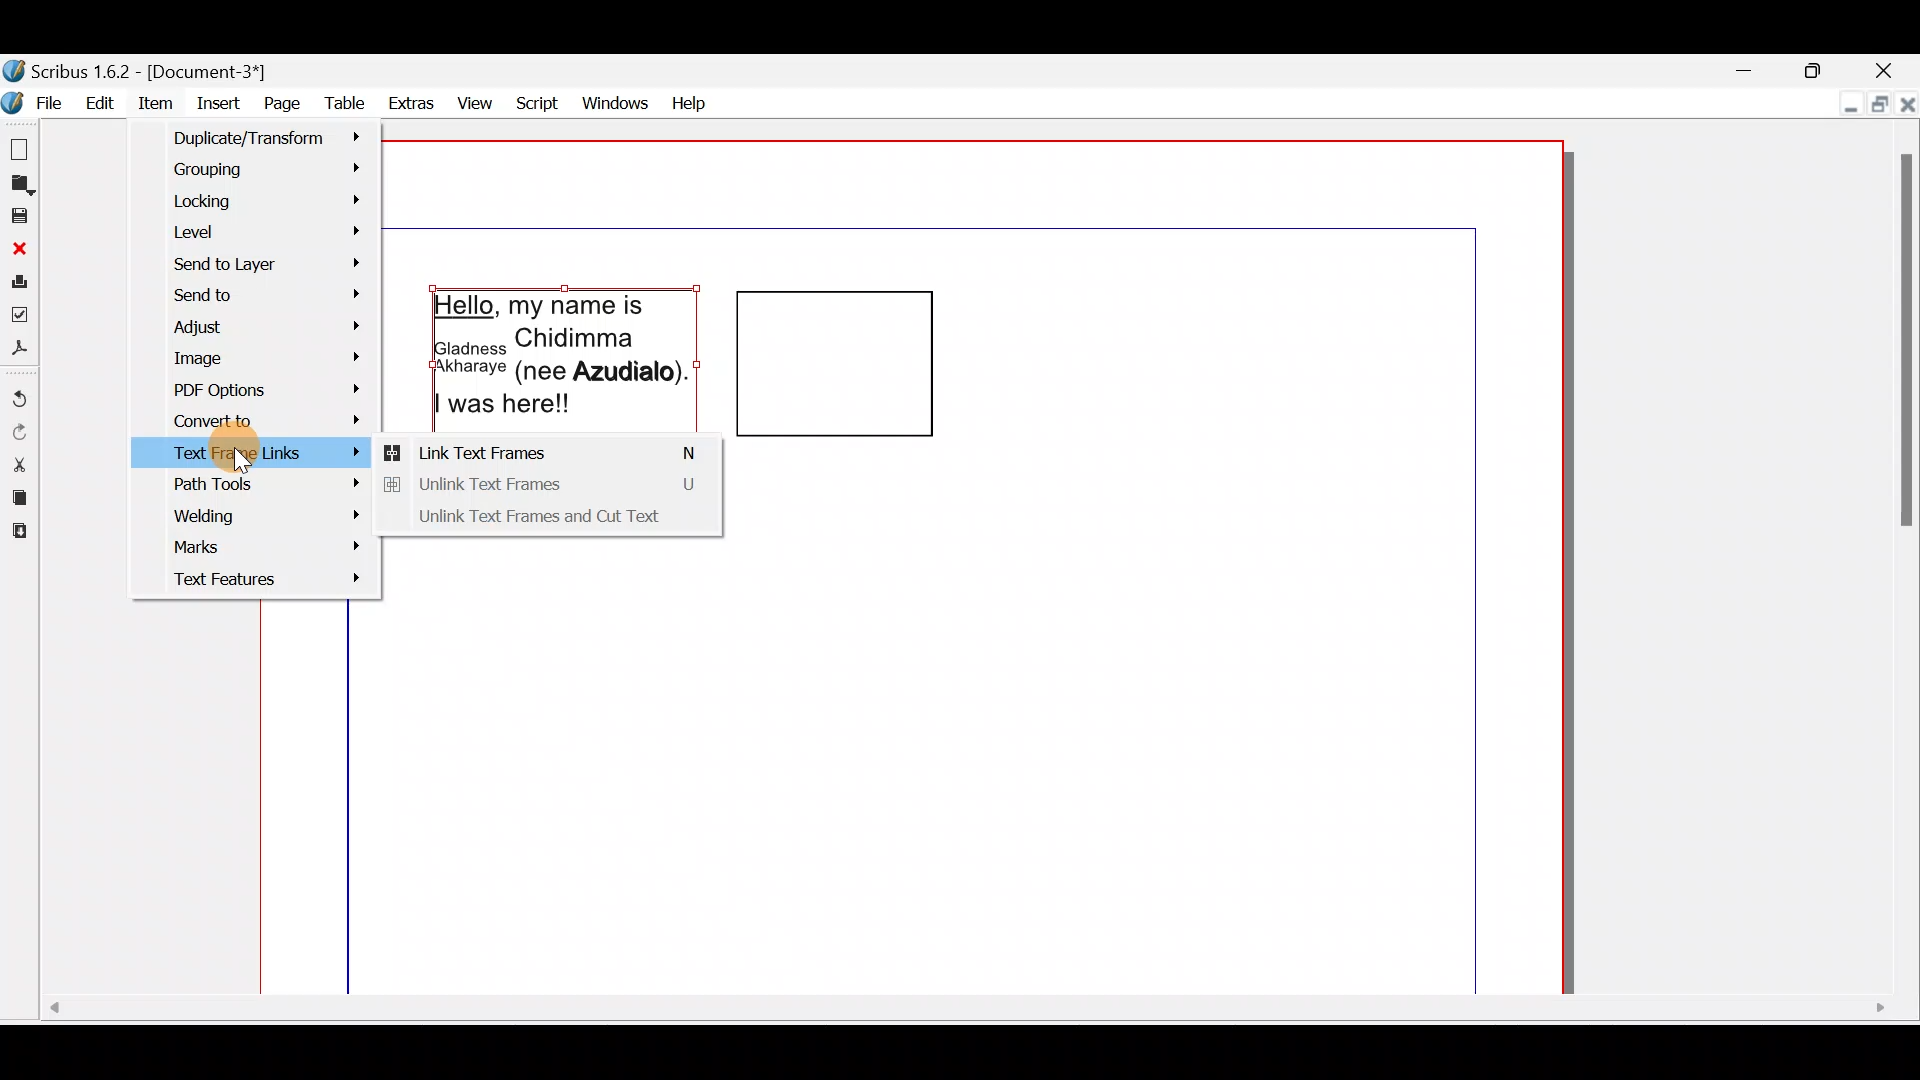  What do you see at coordinates (101, 103) in the screenshot?
I see `Edit` at bounding box center [101, 103].